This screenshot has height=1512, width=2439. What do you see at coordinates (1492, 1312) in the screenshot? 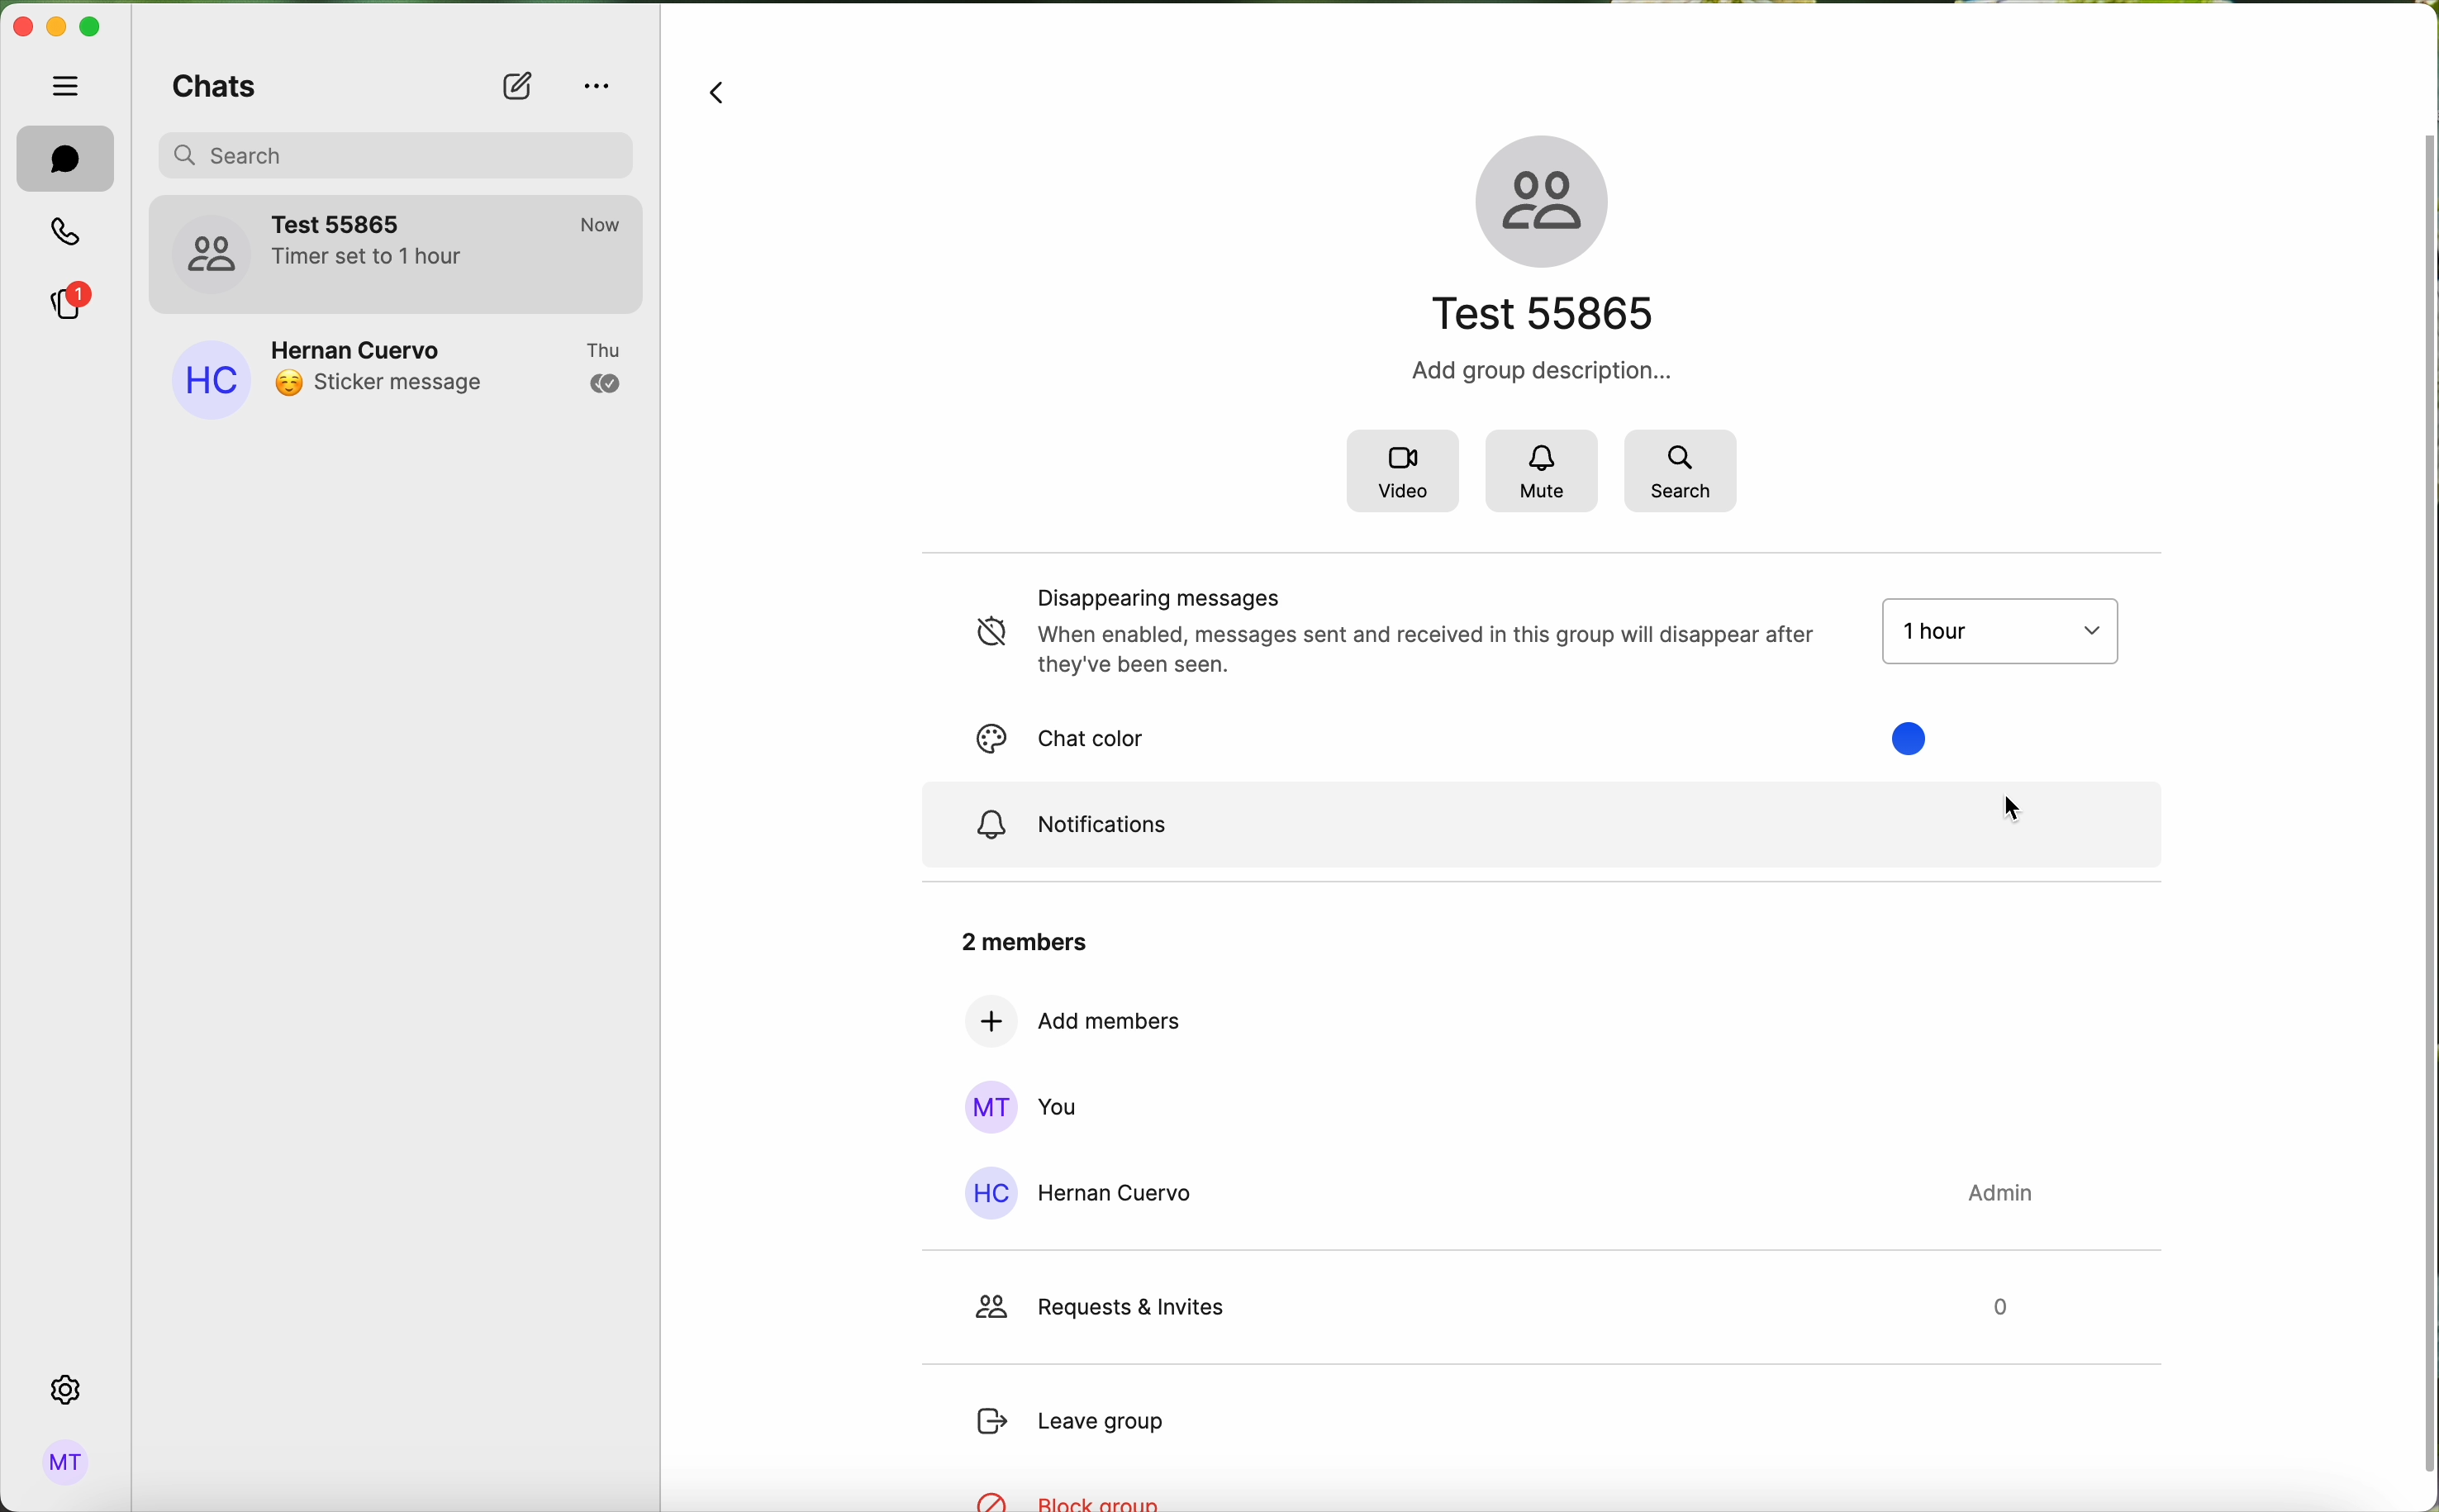
I see `request & invites` at bounding box center [1492, 1312].